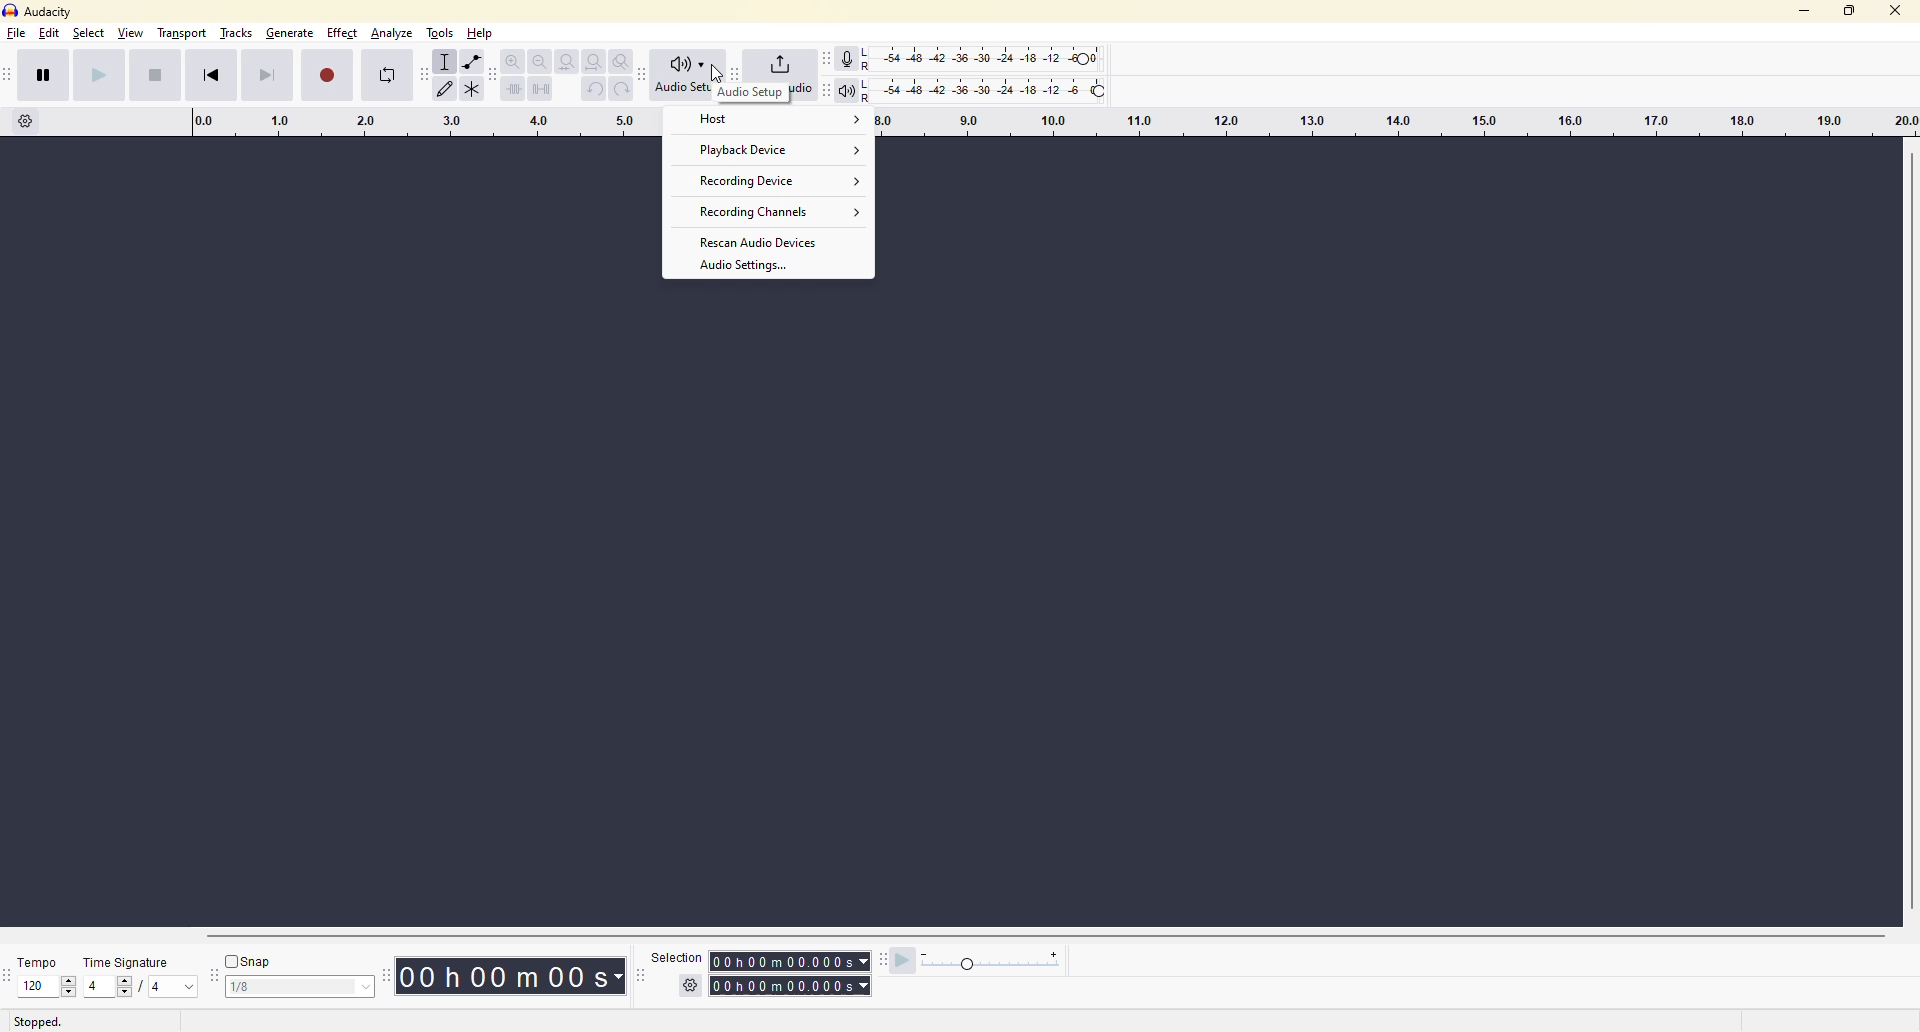 The image size is (1920, 1032). I want to click on zoom toggle, so click(617, 60).